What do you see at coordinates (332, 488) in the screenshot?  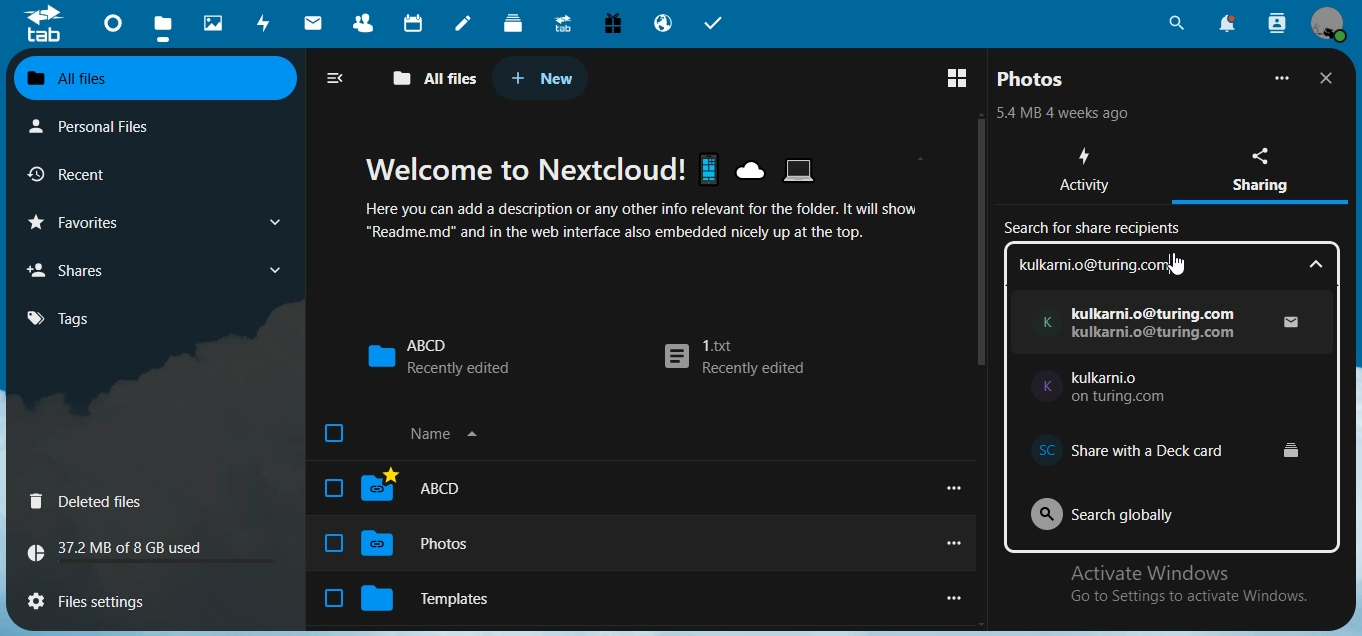 I see `check box` at bounding box center [332, 488].